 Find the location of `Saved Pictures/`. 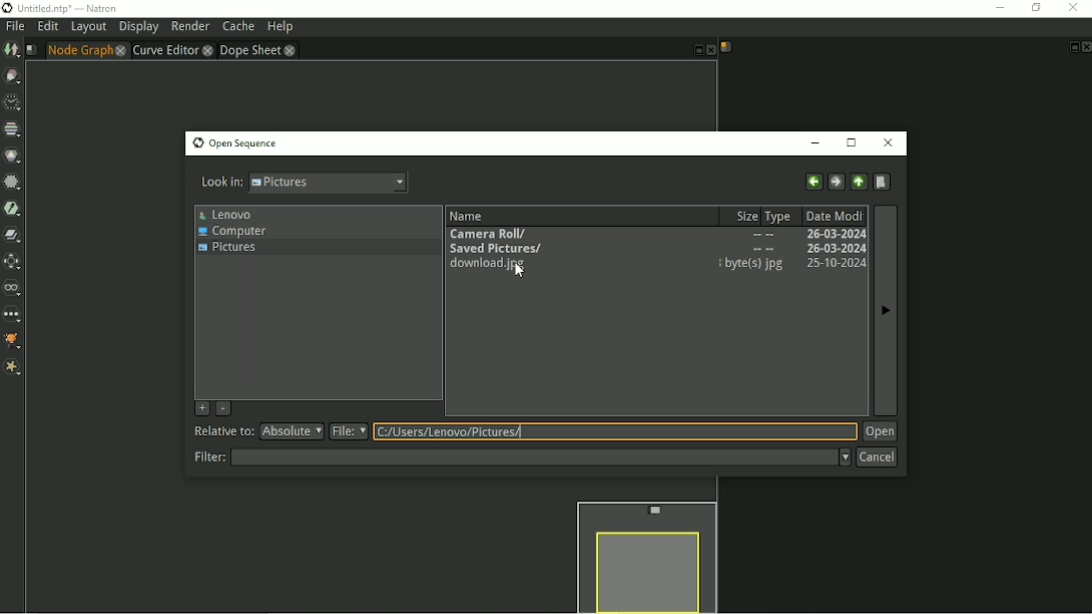

Saved Pictures/ is located at coordinates (496, 248).